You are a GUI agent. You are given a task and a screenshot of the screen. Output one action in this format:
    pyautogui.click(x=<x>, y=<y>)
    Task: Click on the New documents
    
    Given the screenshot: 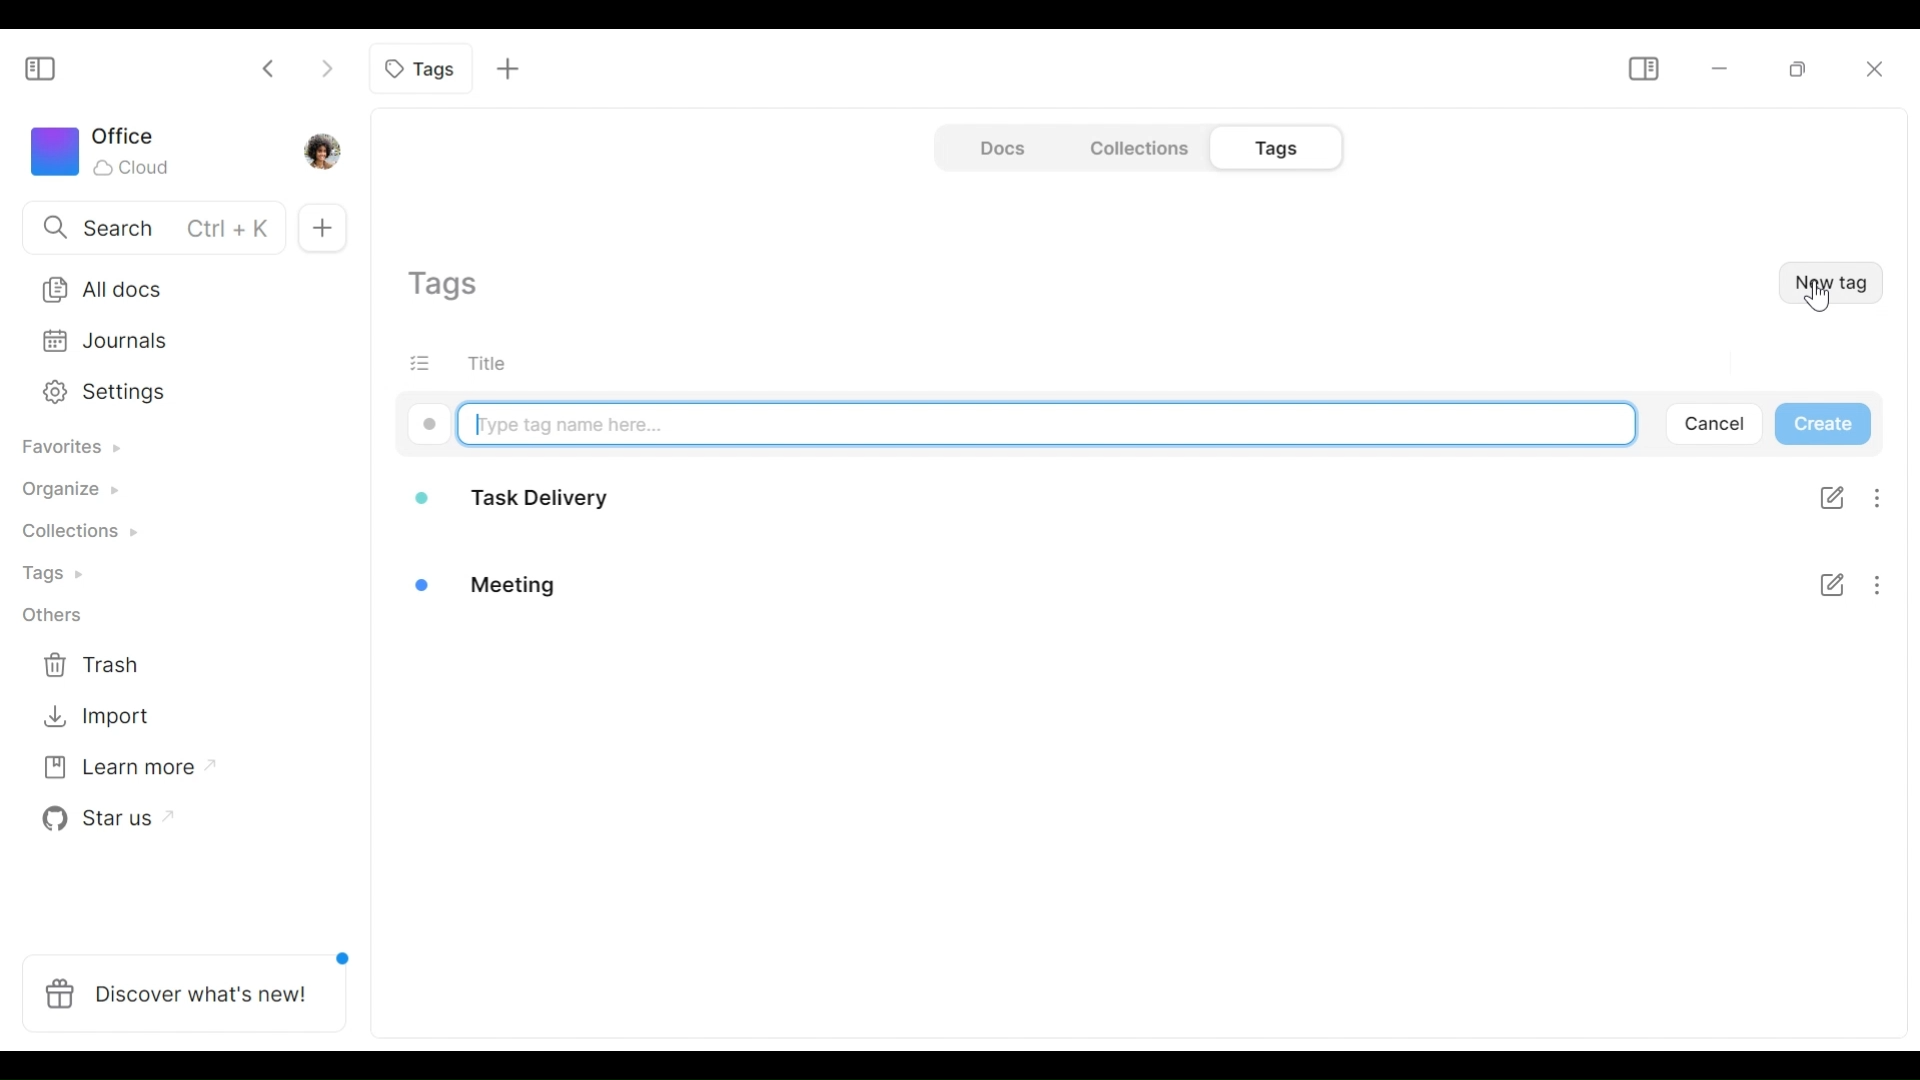 What is the action you would take?
    pyautogui.click(x=321, y=222)
    